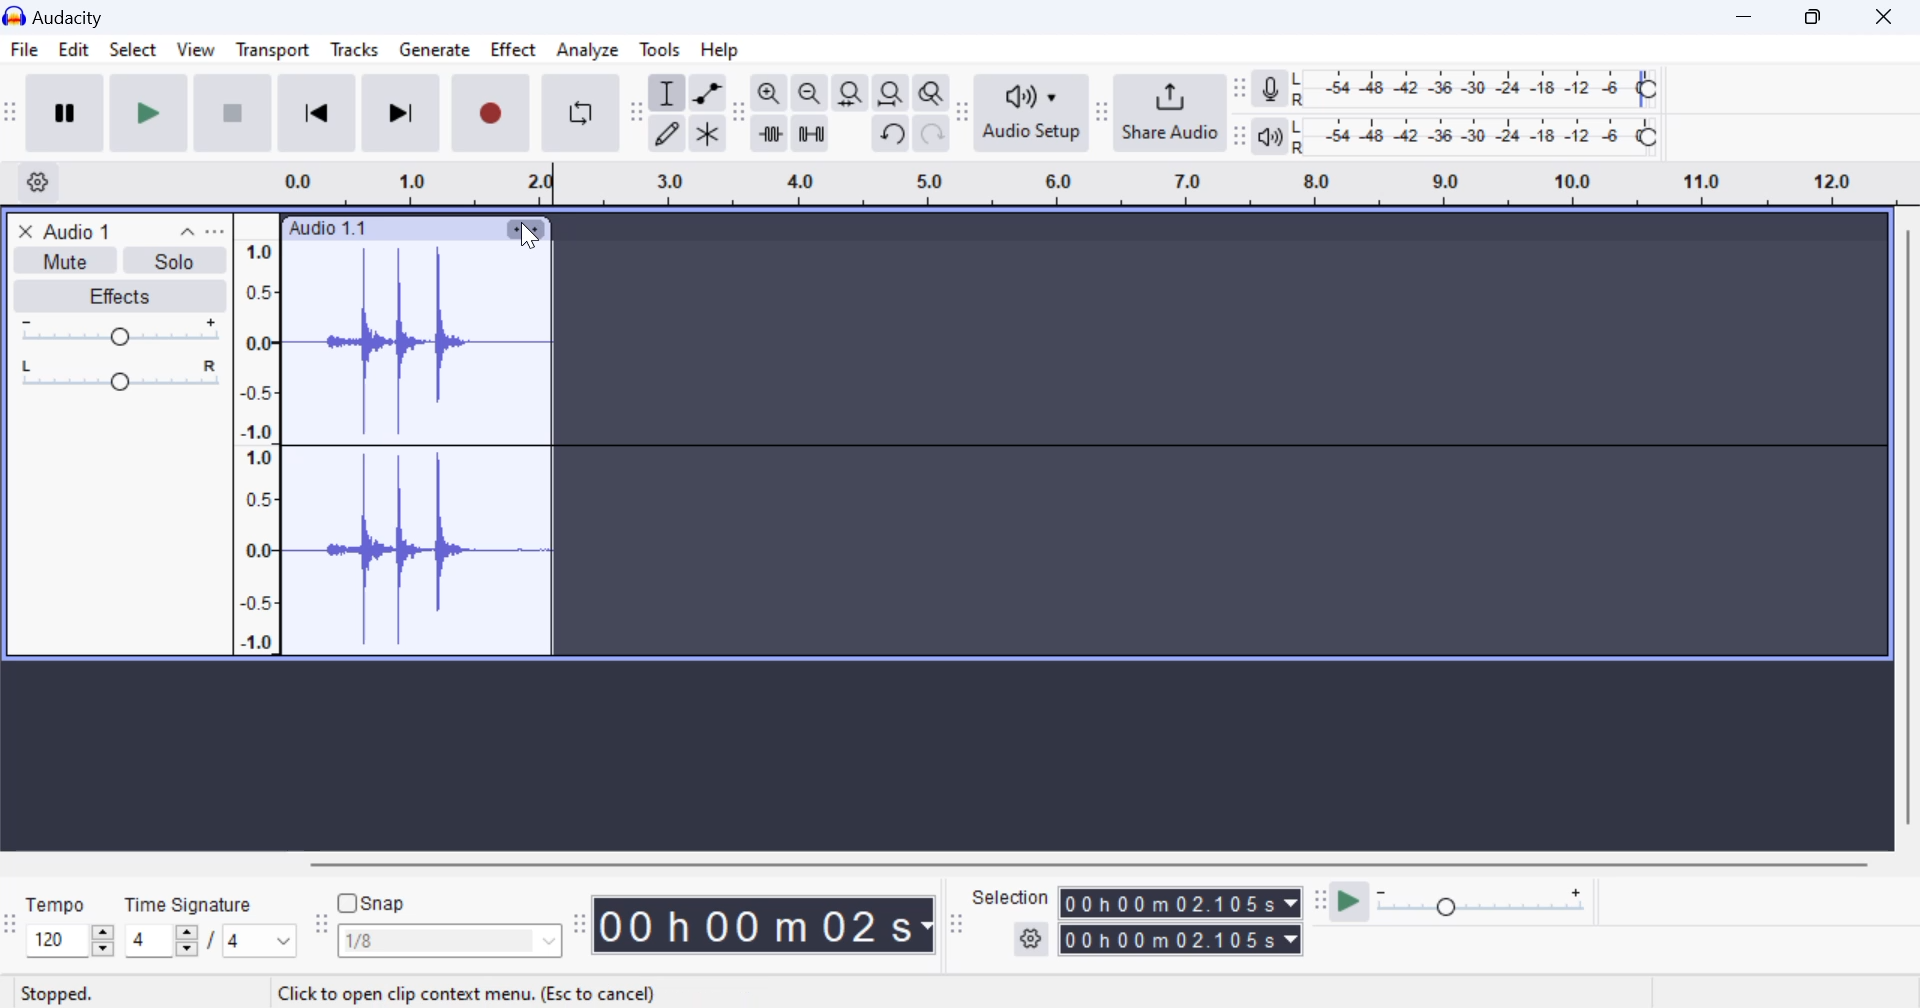 This screenshot has width=1920, height=1008. Describe the element at coordinates (1033, 940) in the screenshot. I see `settings` at that location.